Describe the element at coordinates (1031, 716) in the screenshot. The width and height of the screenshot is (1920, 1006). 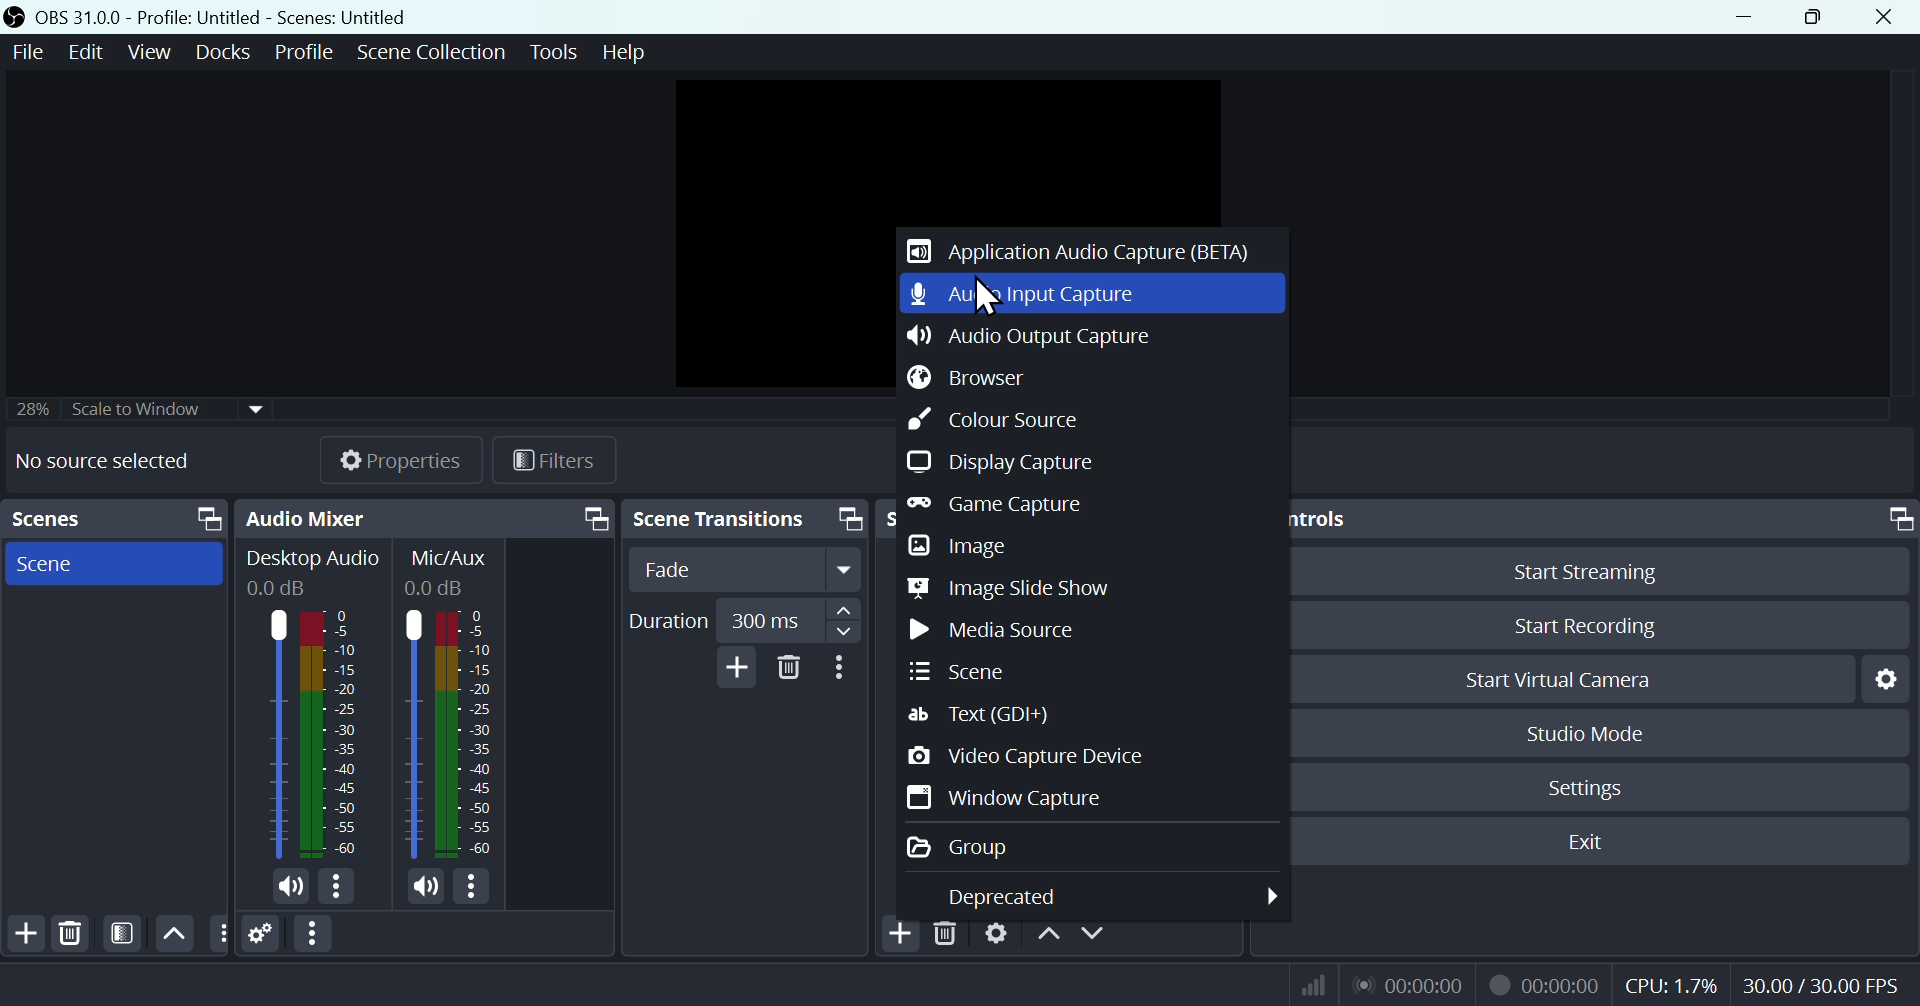
I see `Text` at that location.